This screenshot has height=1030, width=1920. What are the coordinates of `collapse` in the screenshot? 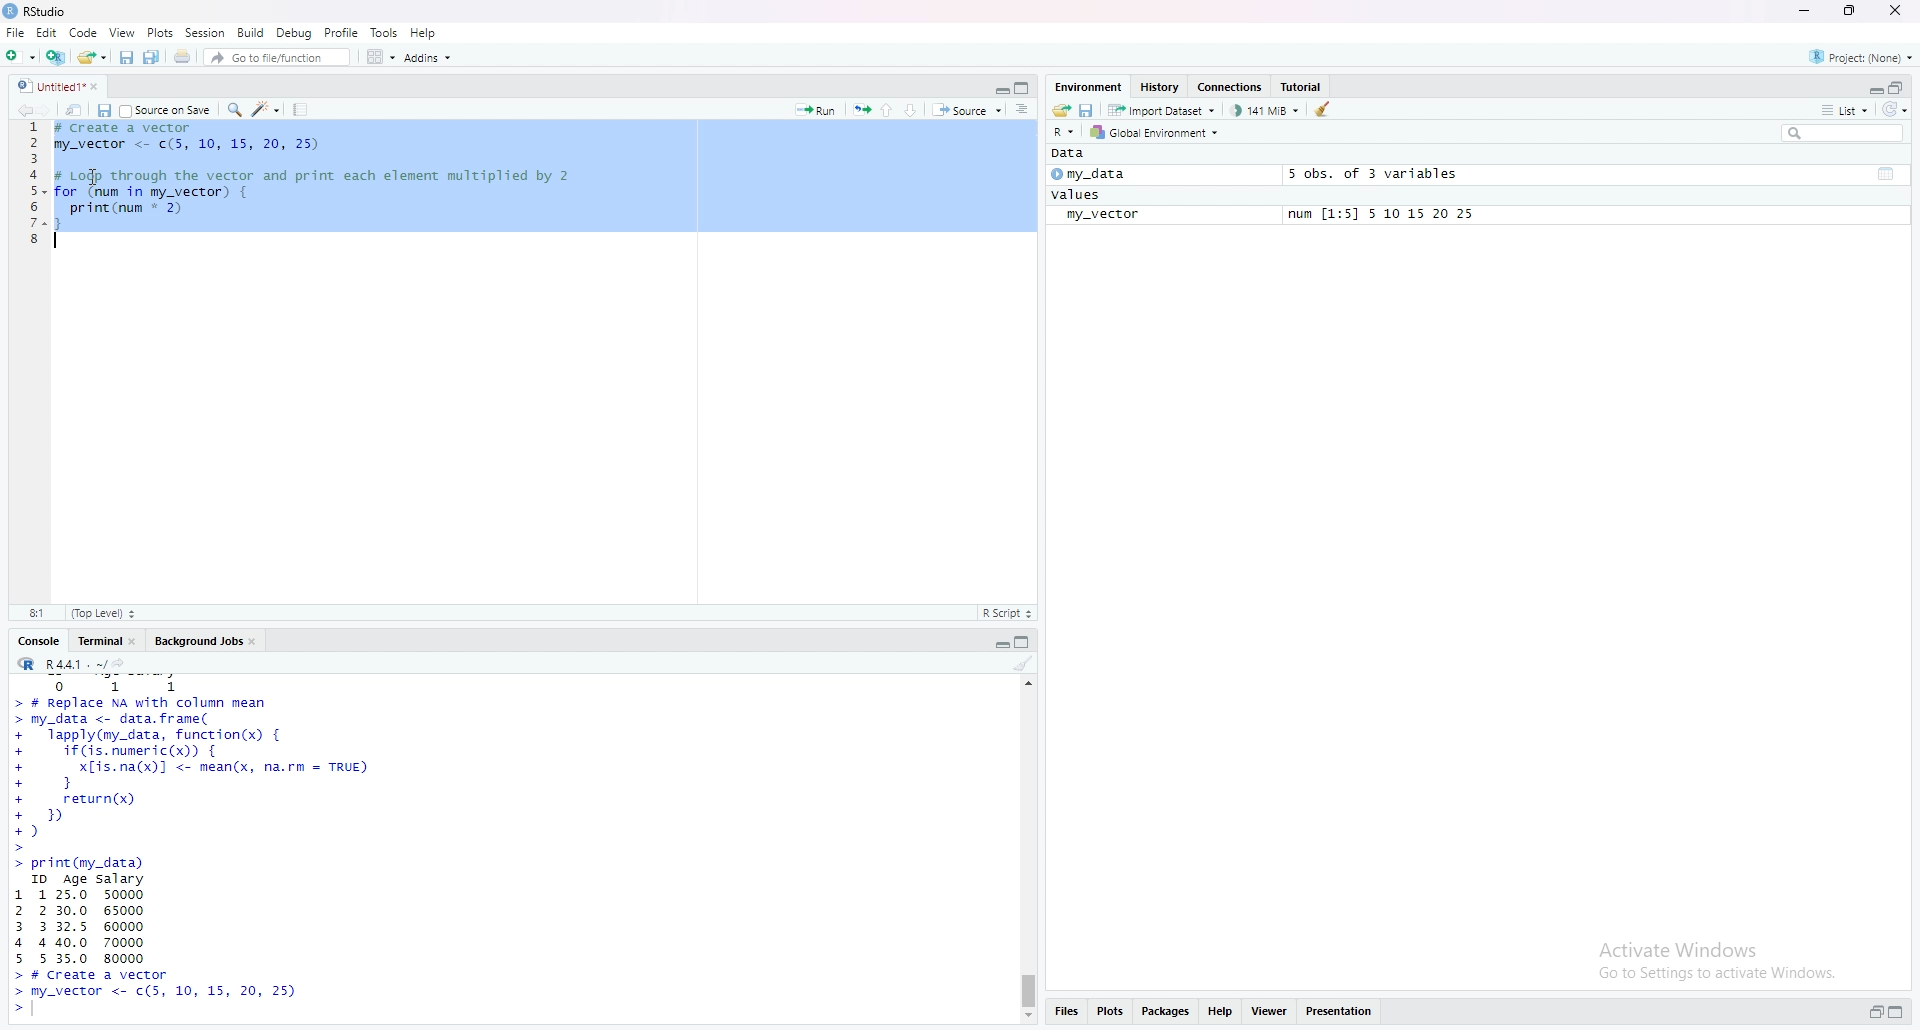 It's located at (1028, 642).